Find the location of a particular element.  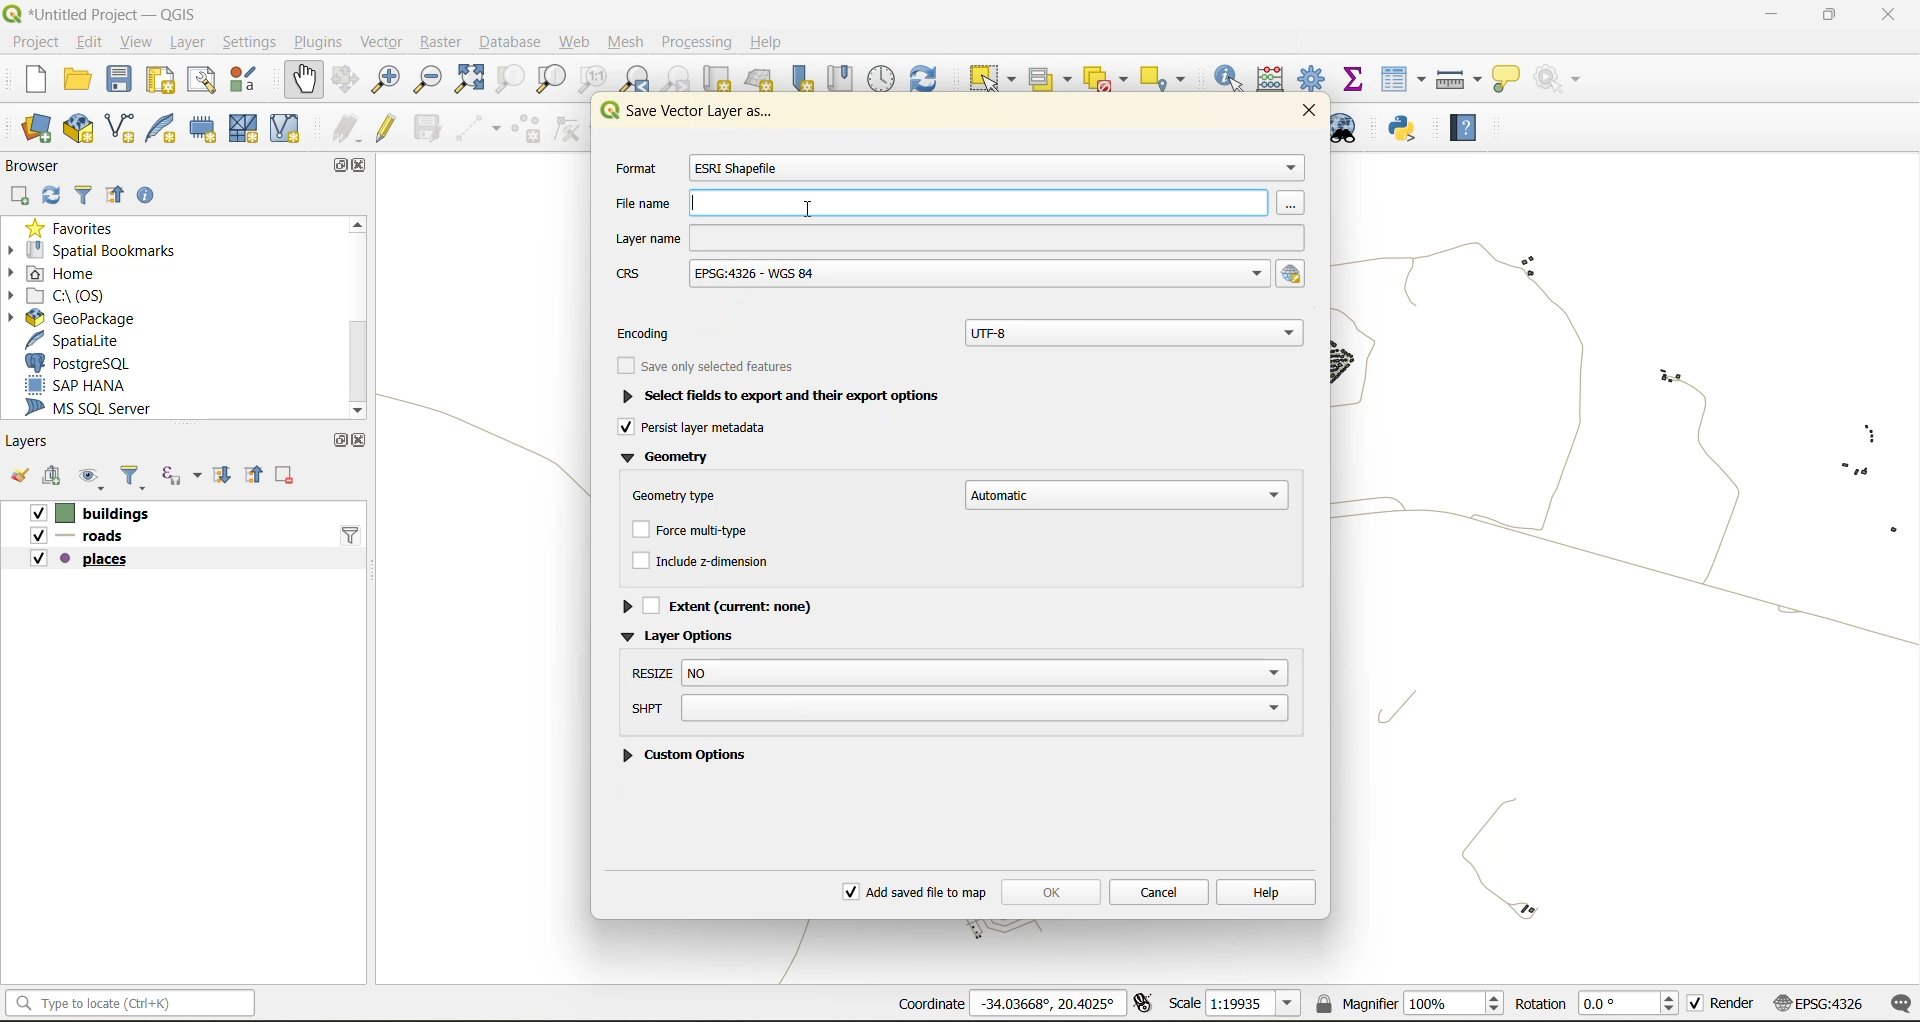

2-dimension is located at coordinates (716, 564).